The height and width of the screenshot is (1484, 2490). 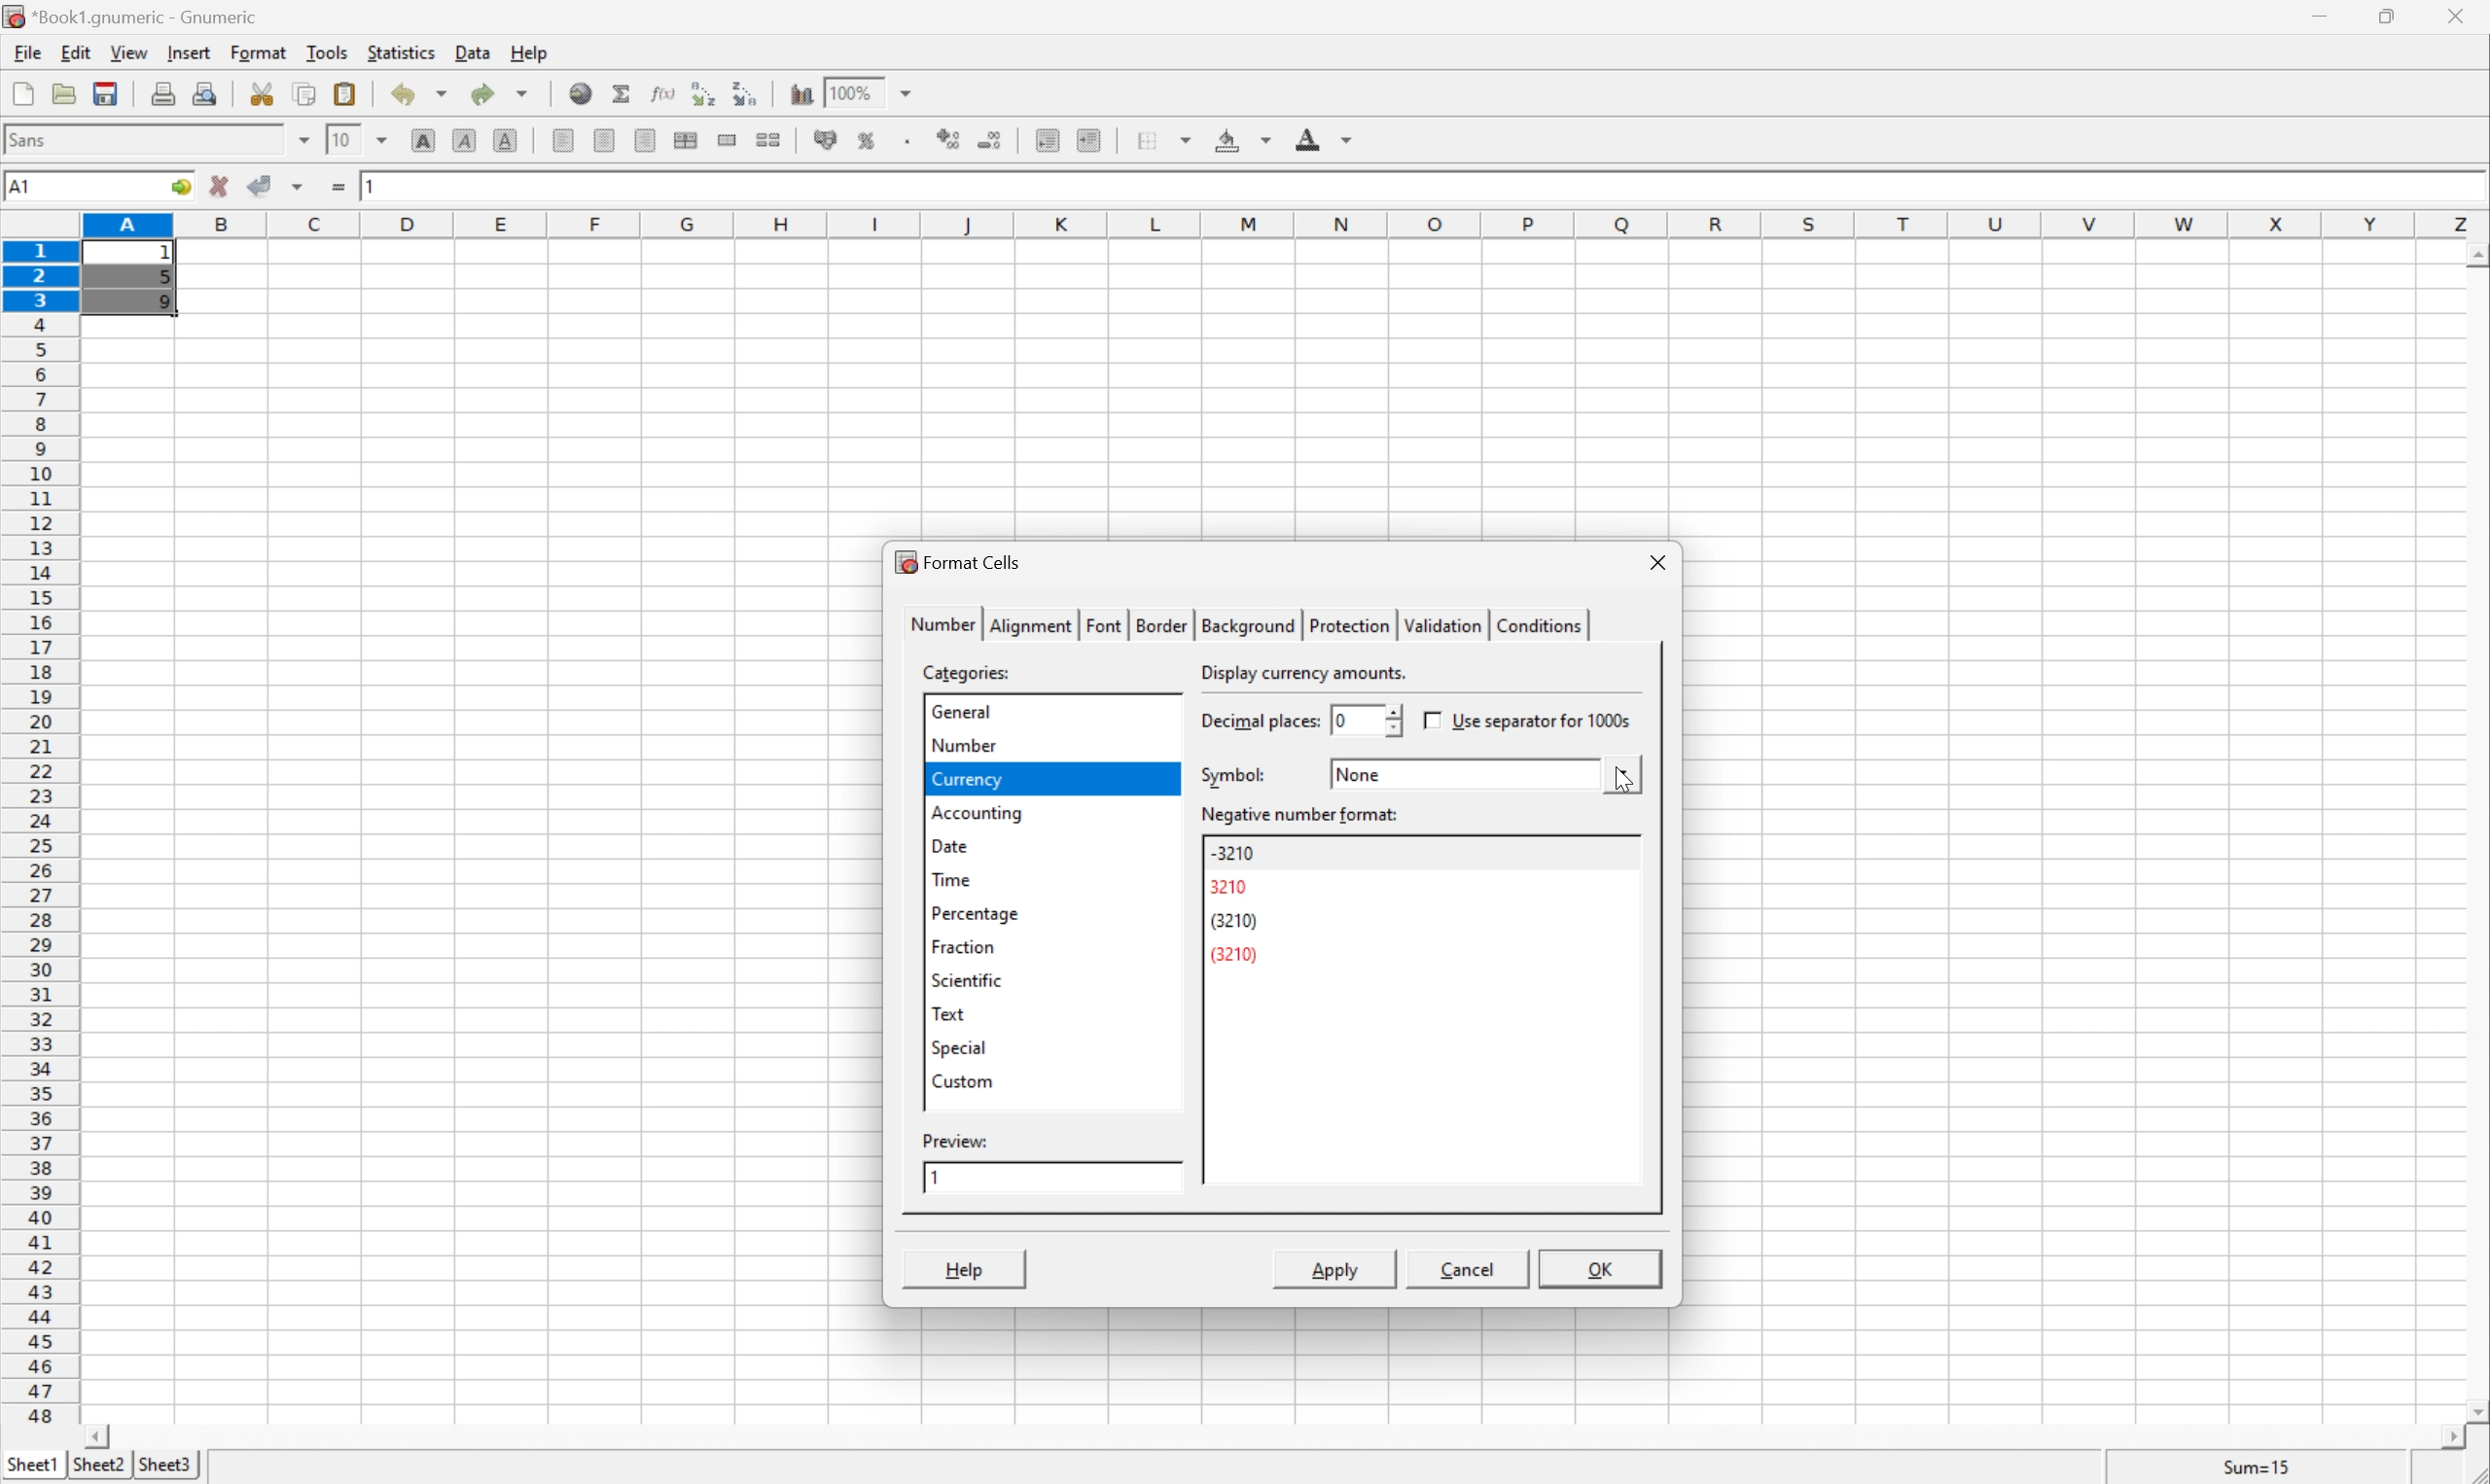 What do you see at coordinates (1158, 623) in the screenshot?
I see `border` at bounding box center [1158, 623].